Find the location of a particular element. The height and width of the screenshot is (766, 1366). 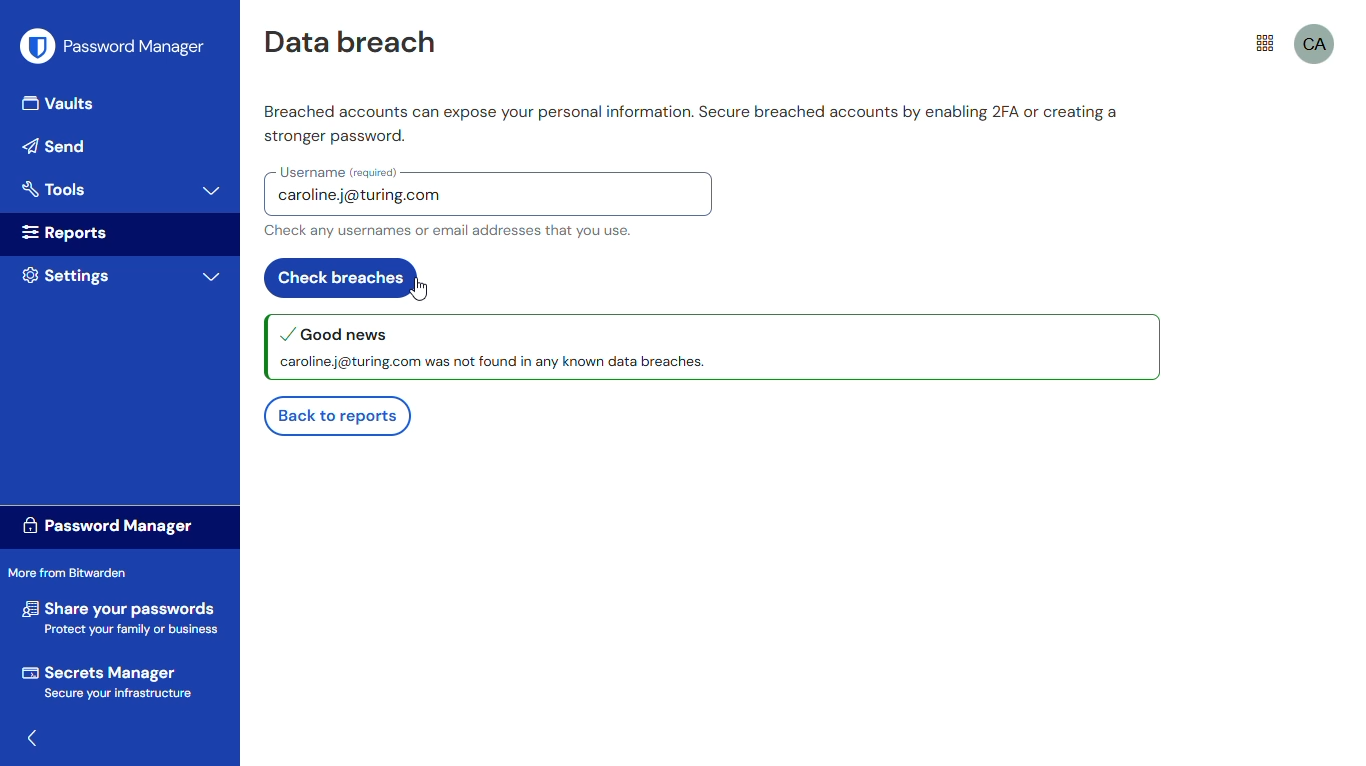

logo is located at coordinates (38, 46).